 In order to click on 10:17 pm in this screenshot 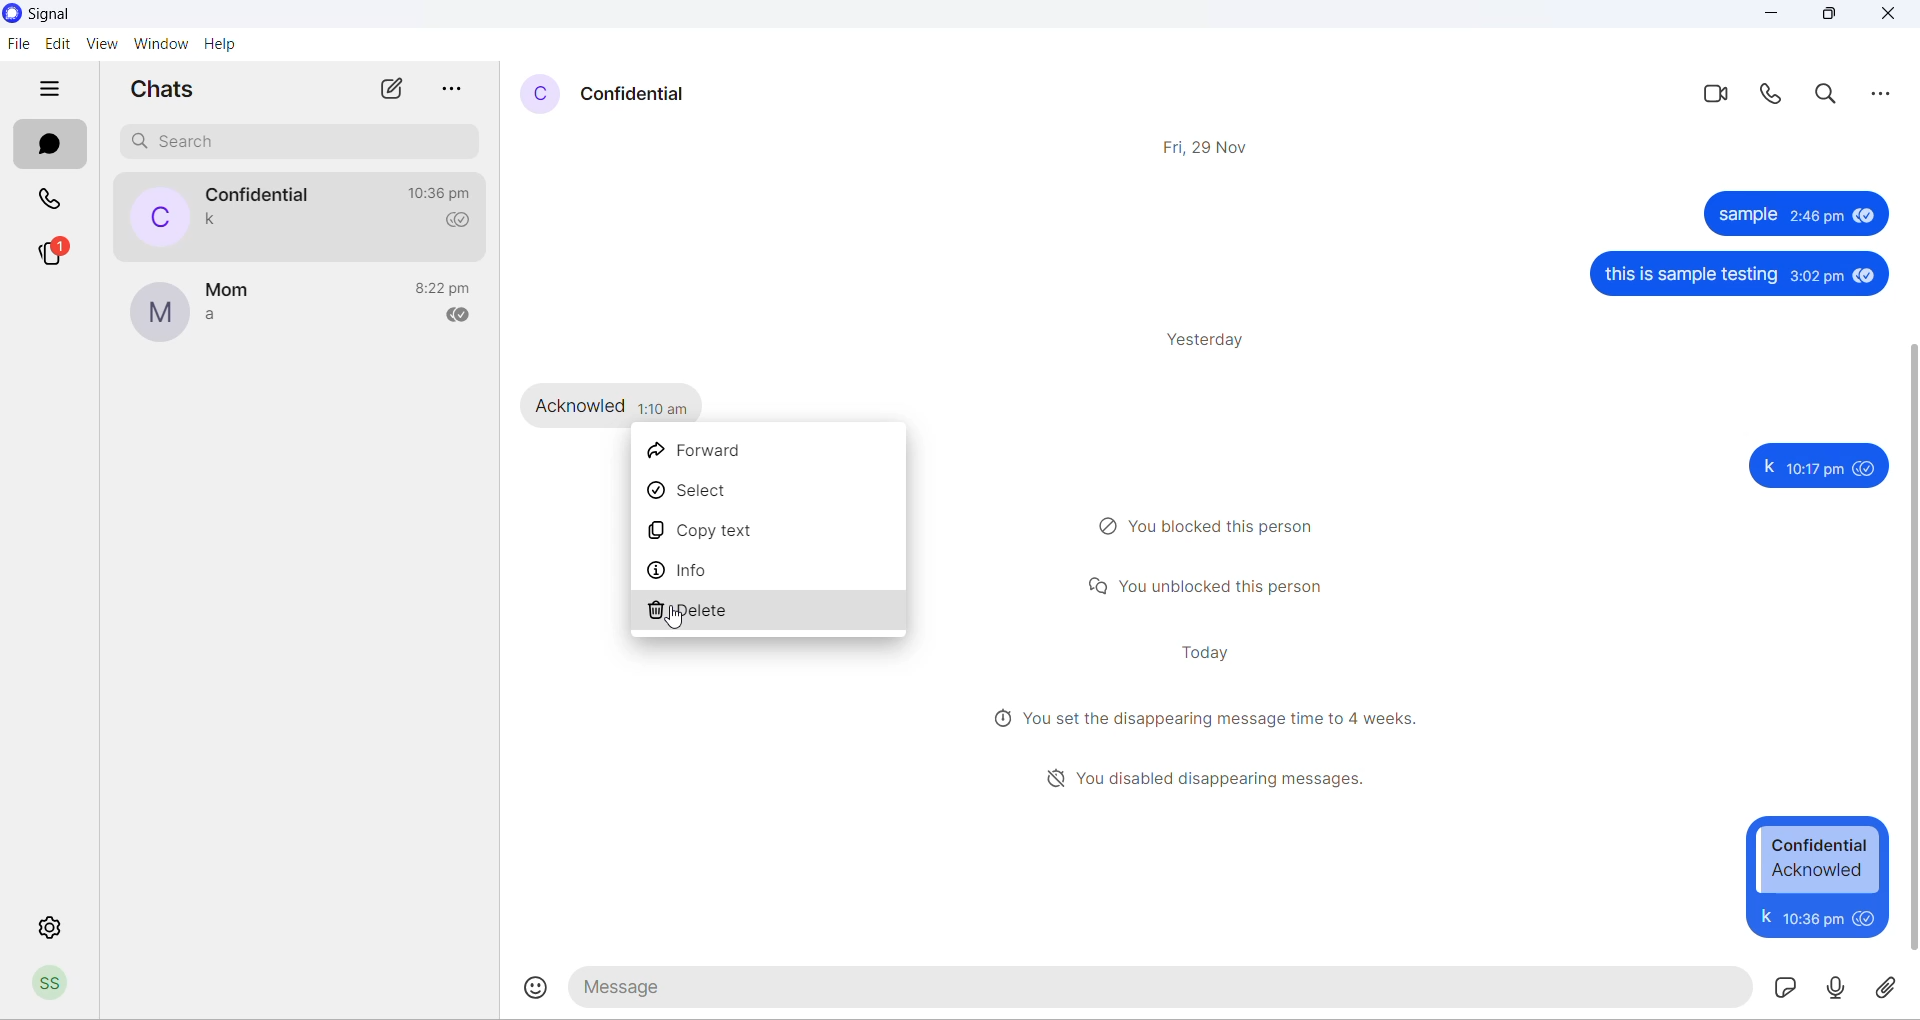, I will do `click(1815, 466)`.